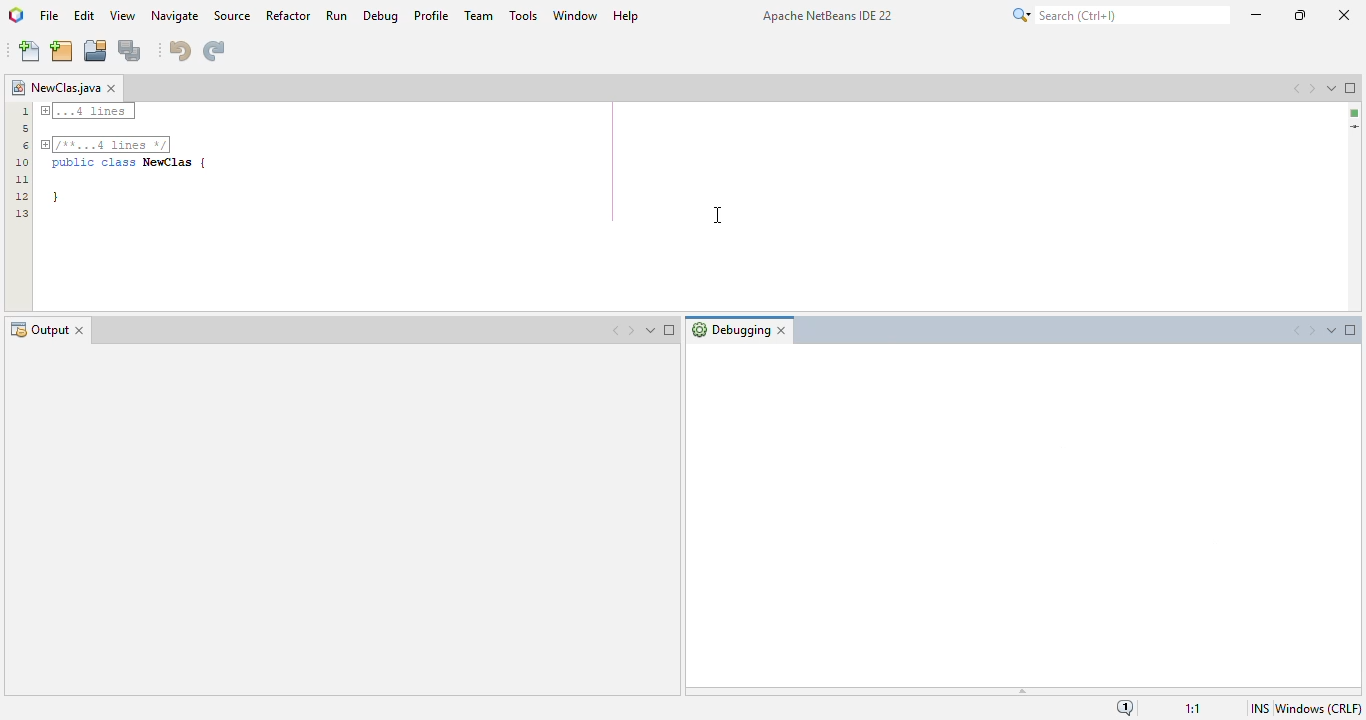  Describe the element at coordinates (1351, 118) in the screenshot. I see `Scrollbar` at that location.